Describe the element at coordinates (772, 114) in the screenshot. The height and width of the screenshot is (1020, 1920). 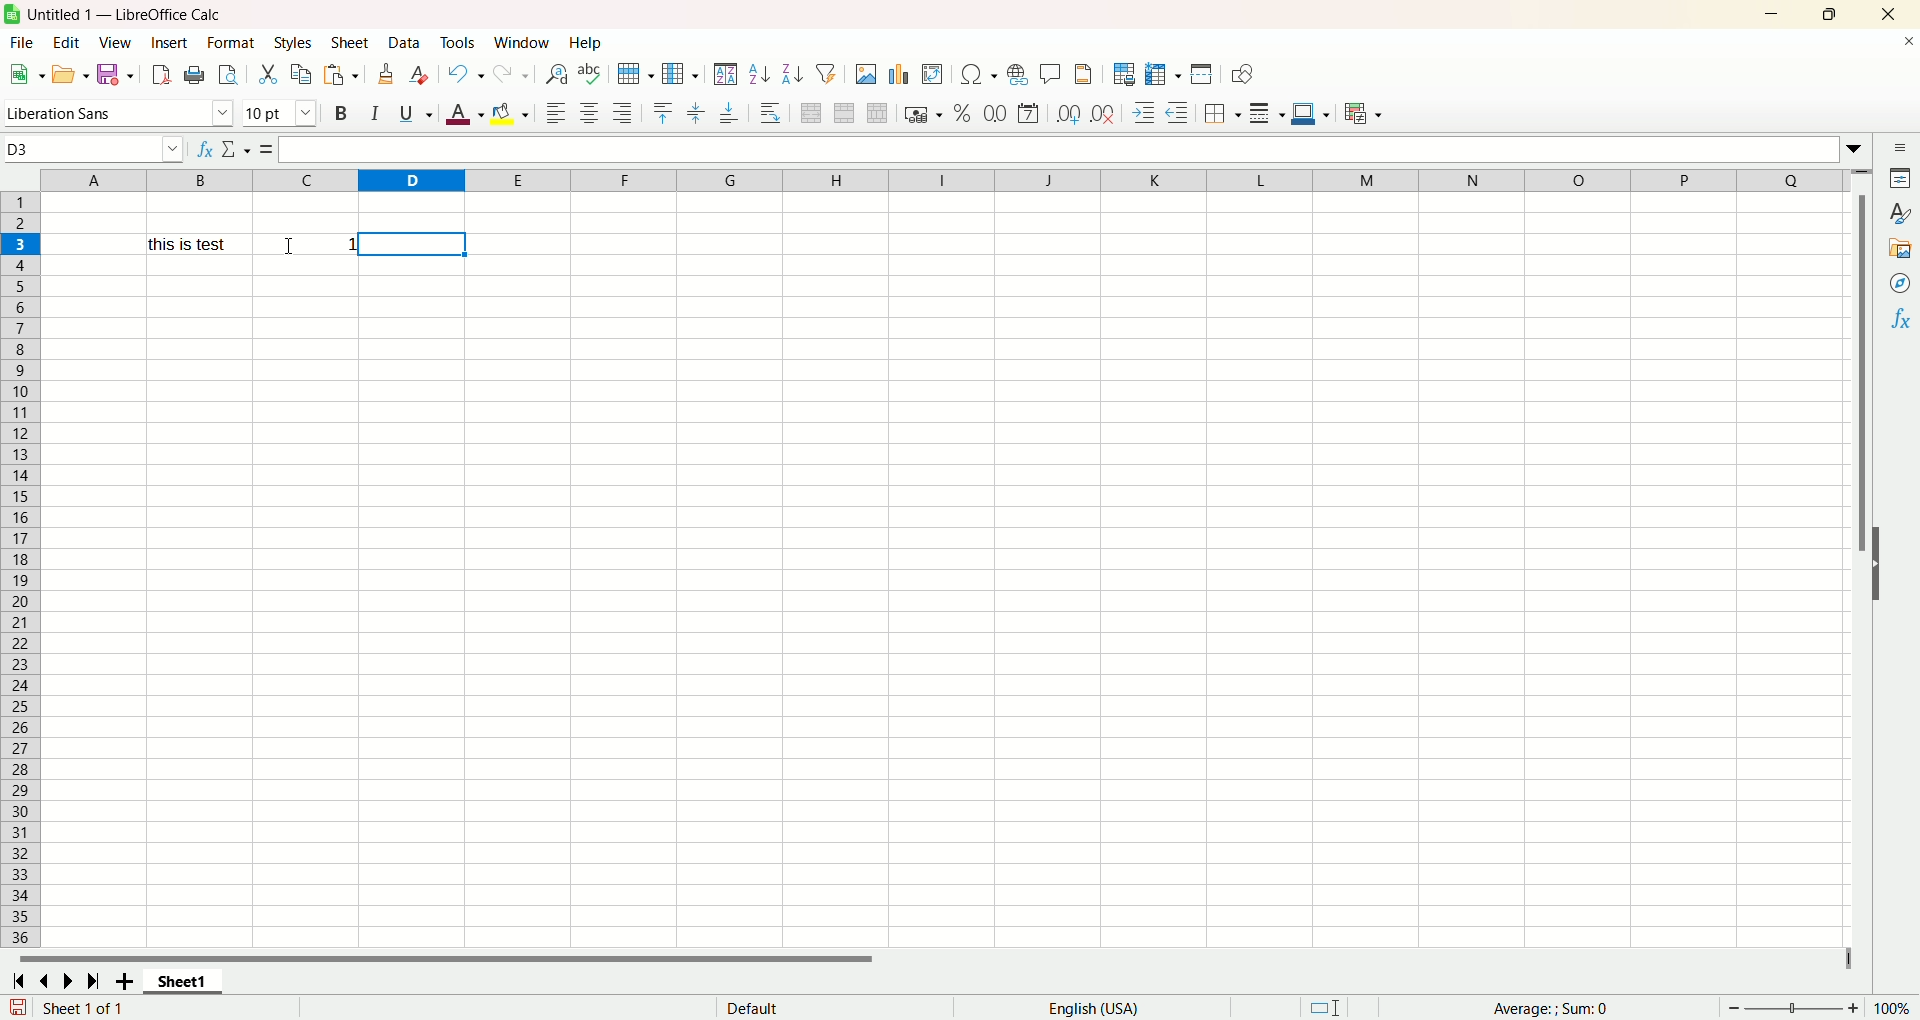
I see `wrap text` at that location.